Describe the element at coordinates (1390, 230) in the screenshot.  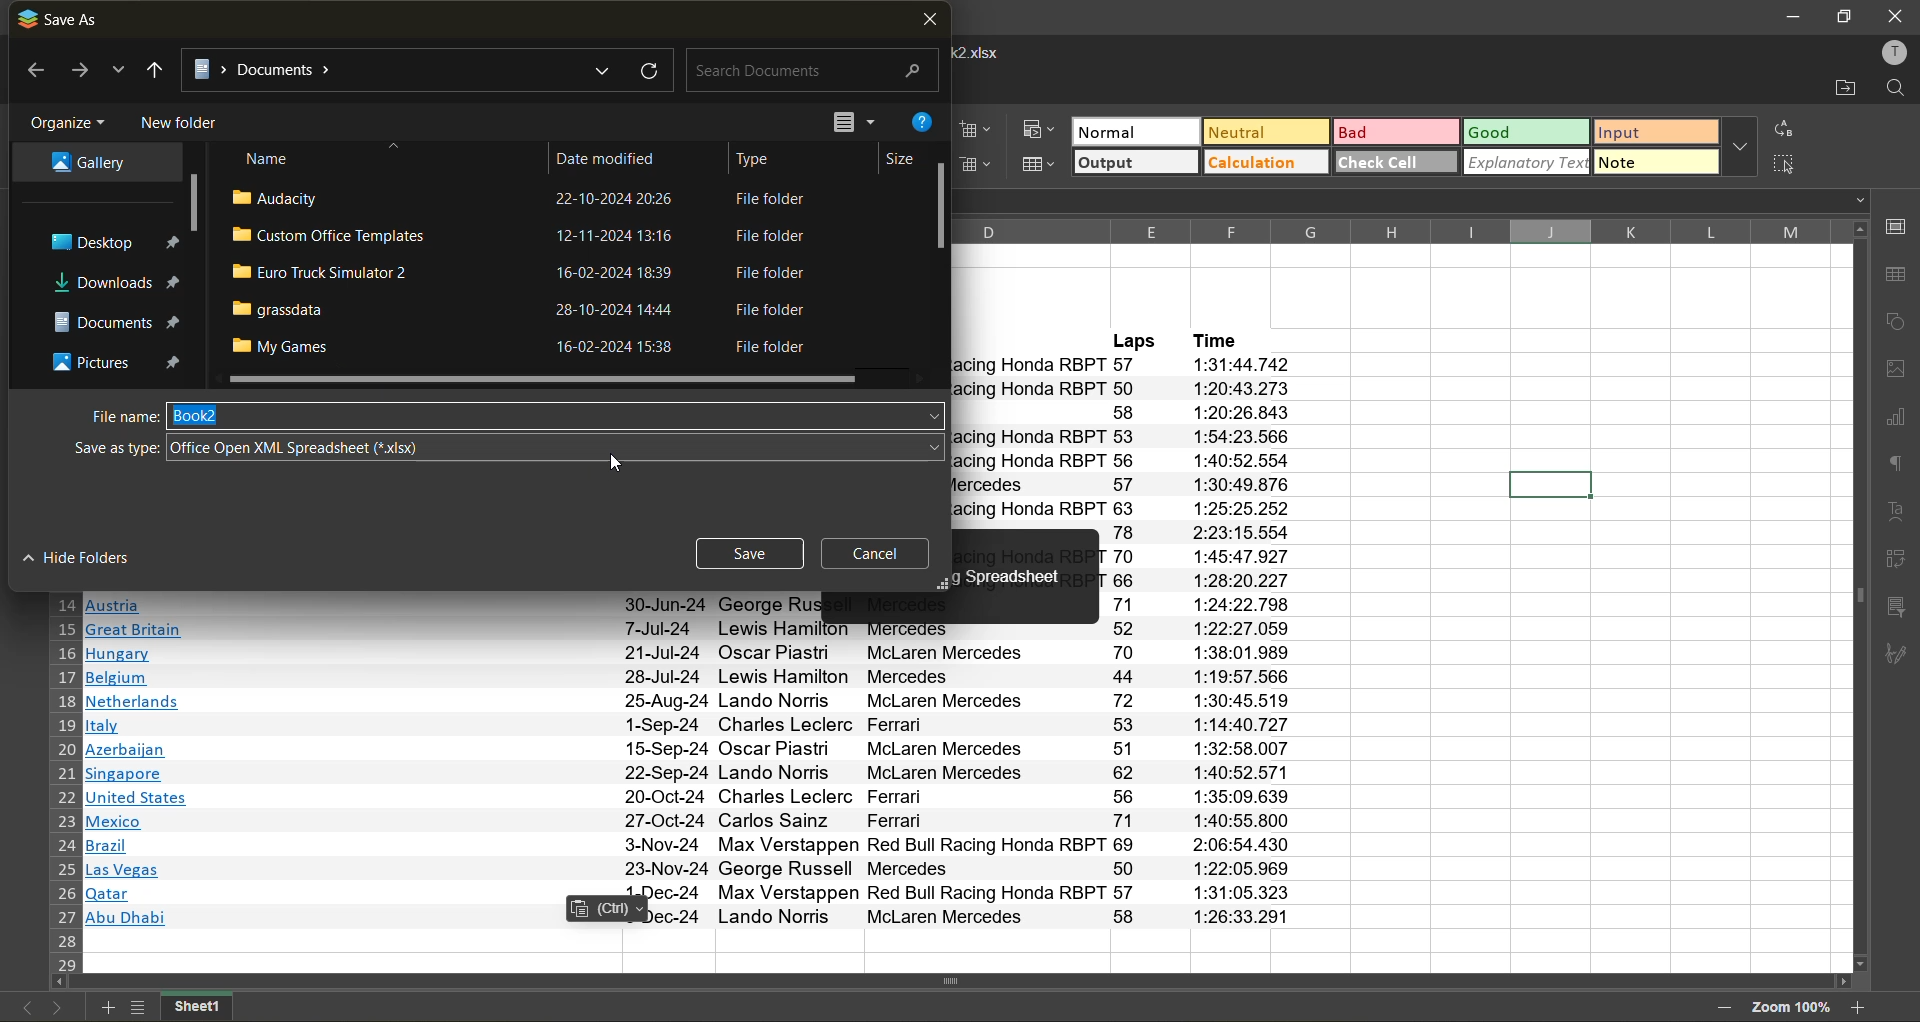
I see `column name` at that location.